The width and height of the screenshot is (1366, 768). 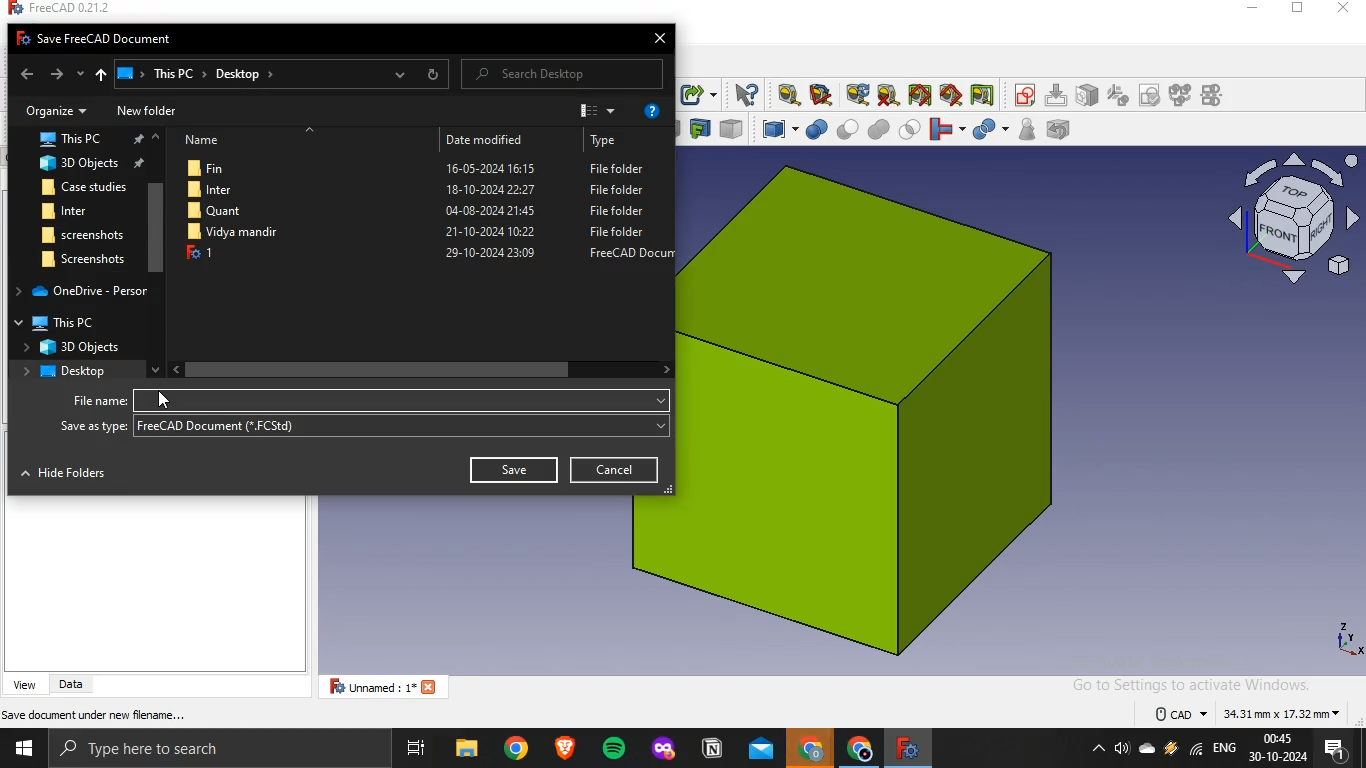 I want to click on scrollbar, so click(x=156, y=249).